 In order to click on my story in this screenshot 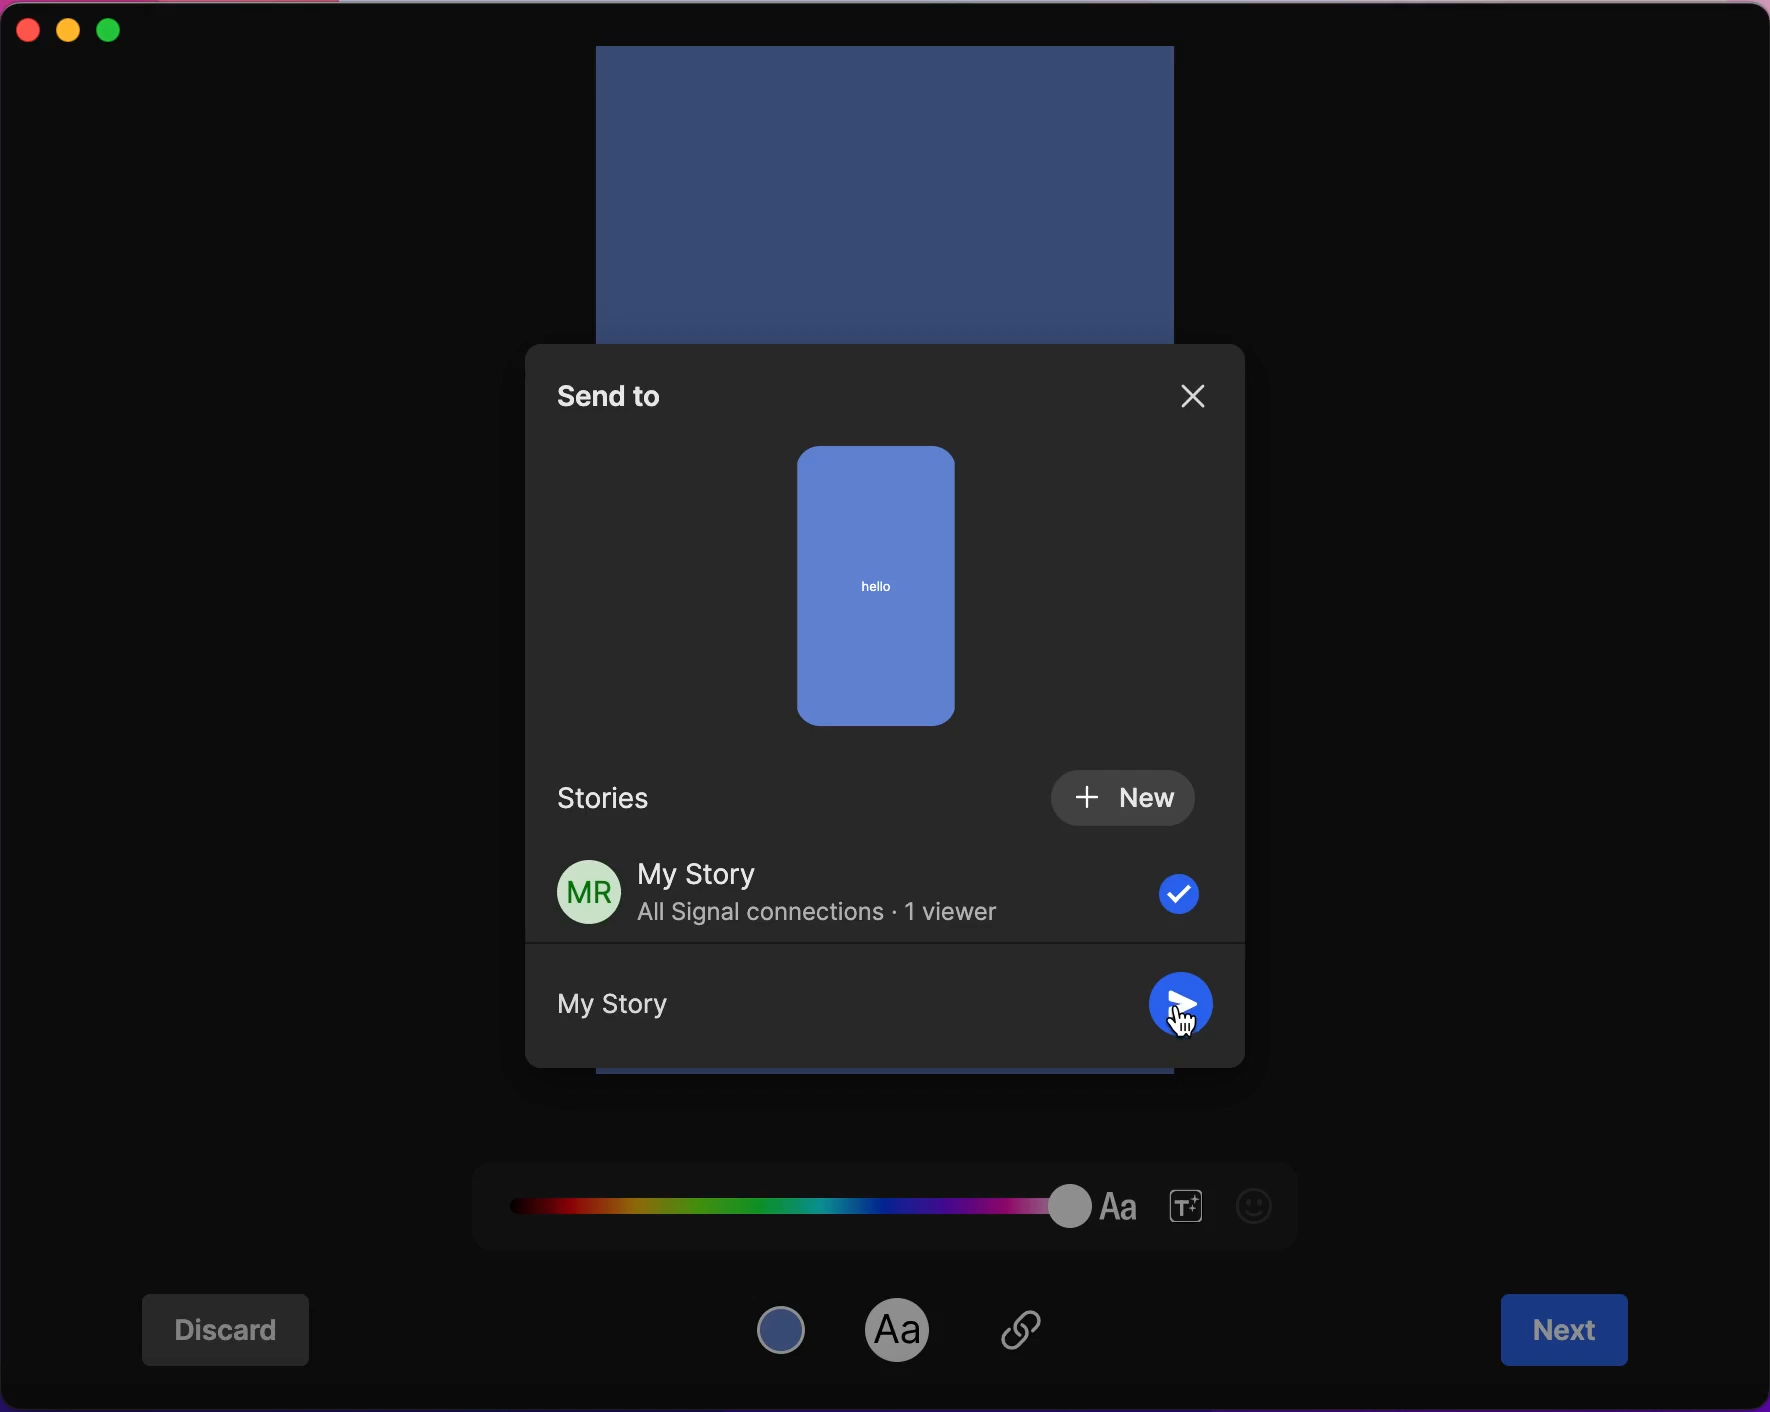, I will do `click(835, 871)`.